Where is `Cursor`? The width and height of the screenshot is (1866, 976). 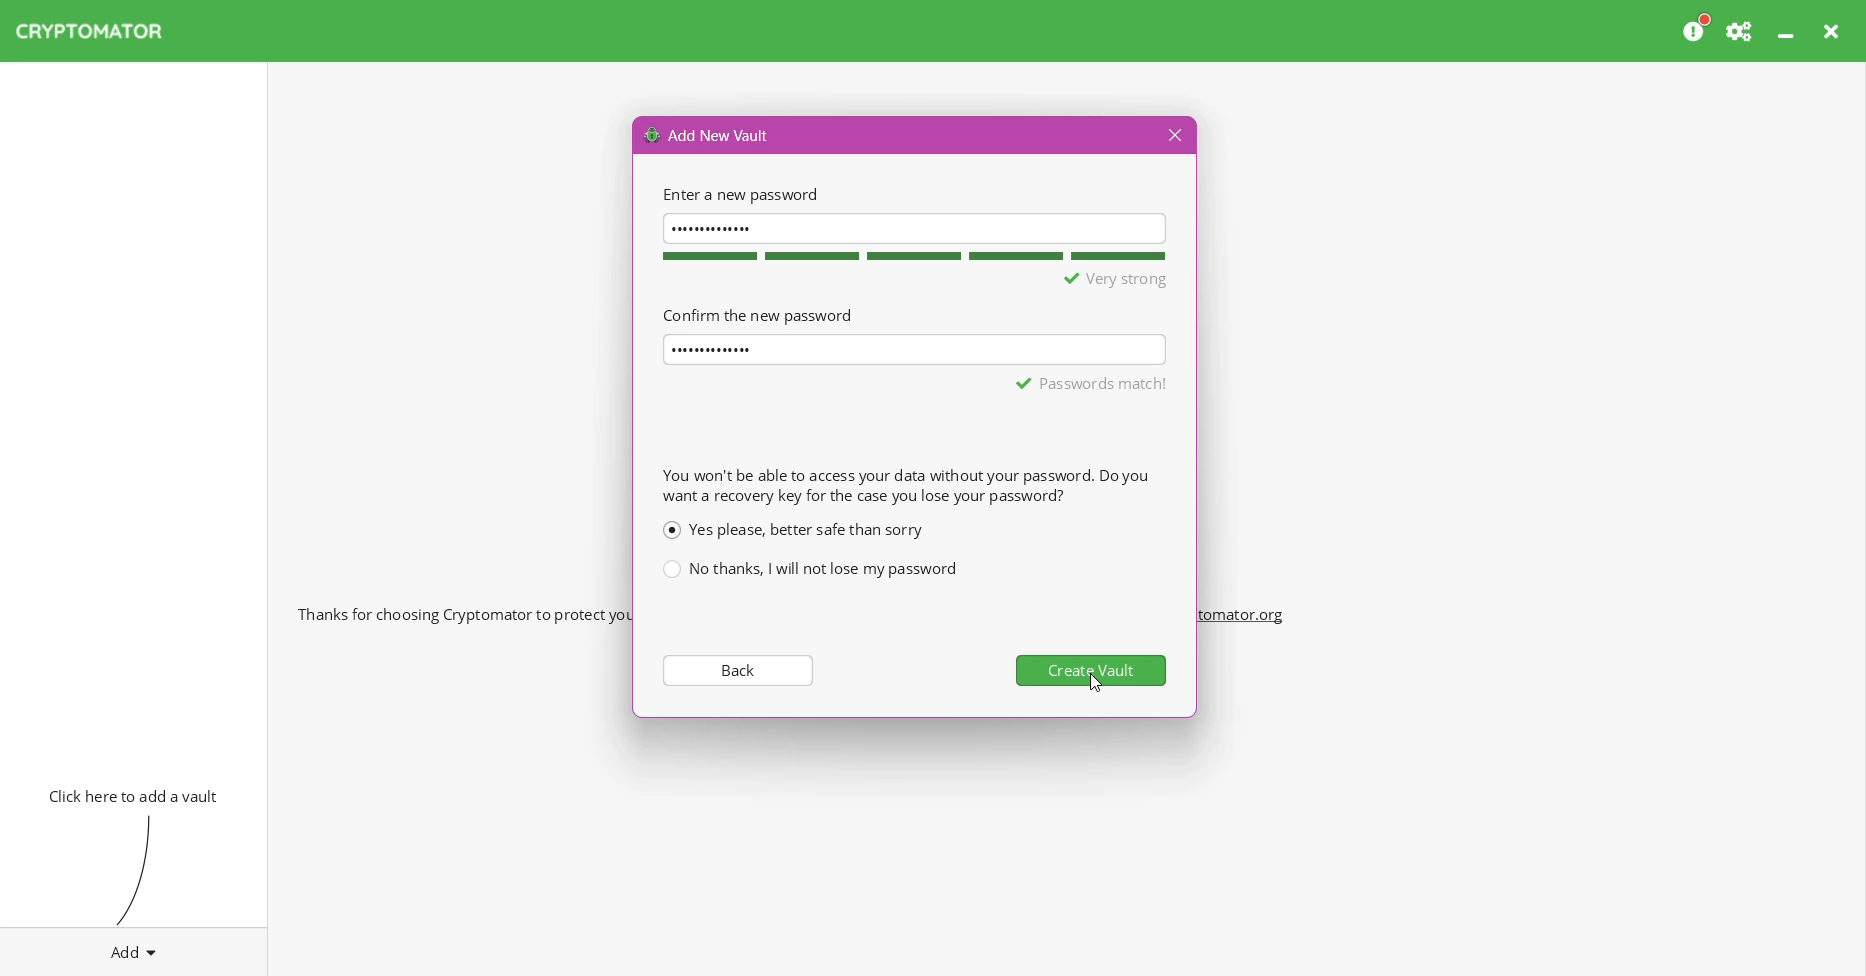
Cursor is located at coordinates (1096, 684).